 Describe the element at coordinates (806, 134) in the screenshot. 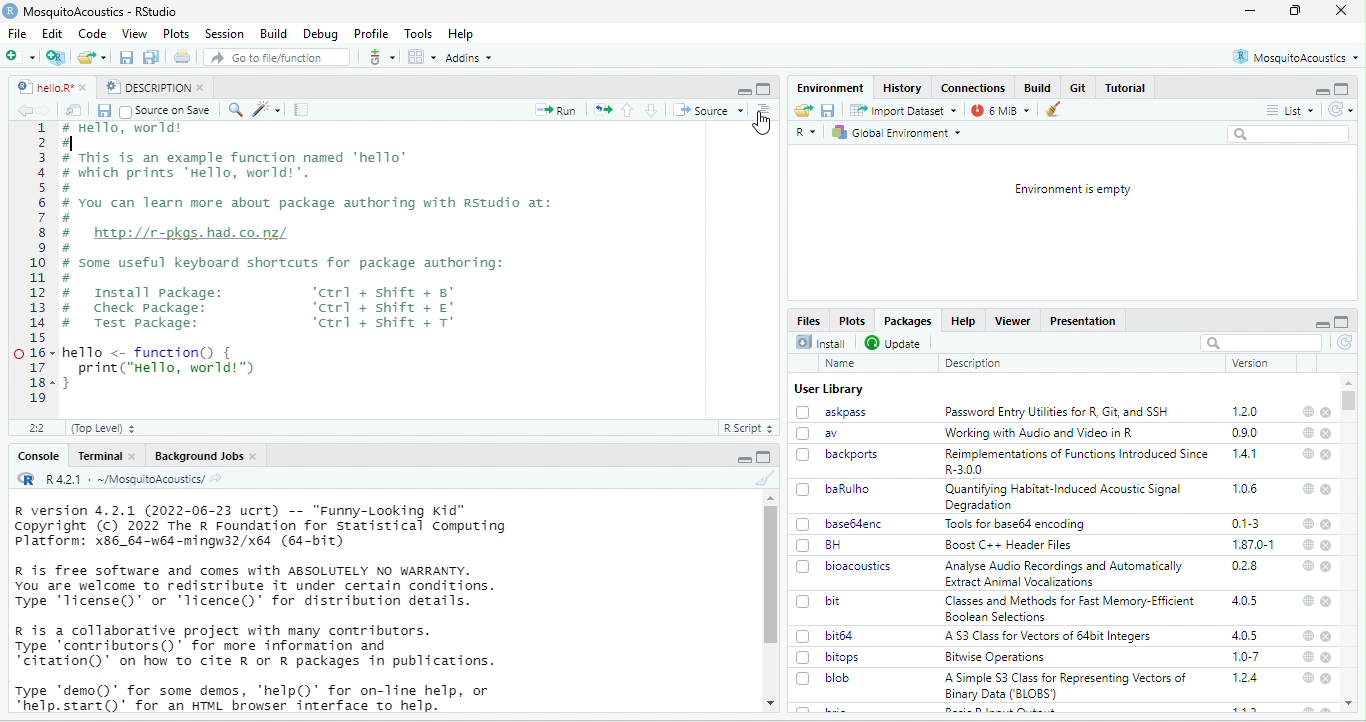

I see `R` at that location.